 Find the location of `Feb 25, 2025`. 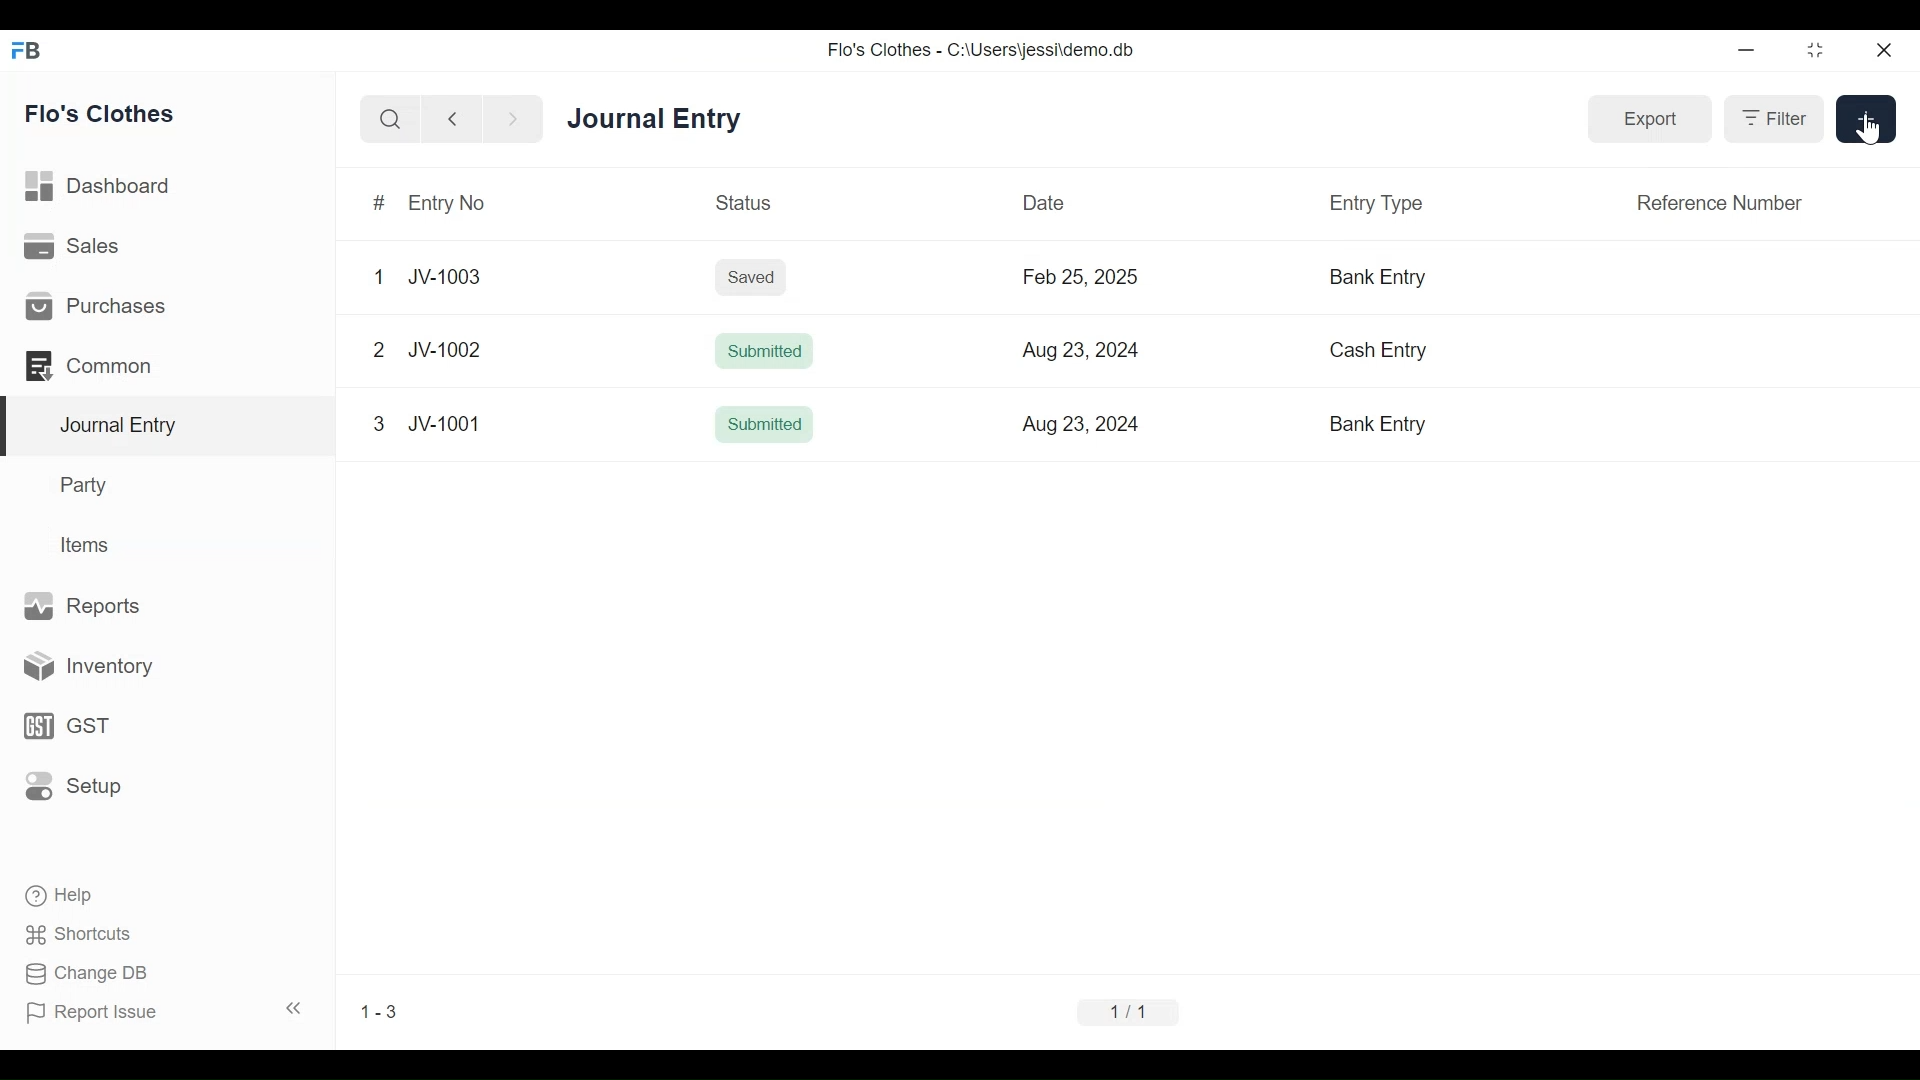

Feb 25, 2025 is located at coordinates (1084, 275).